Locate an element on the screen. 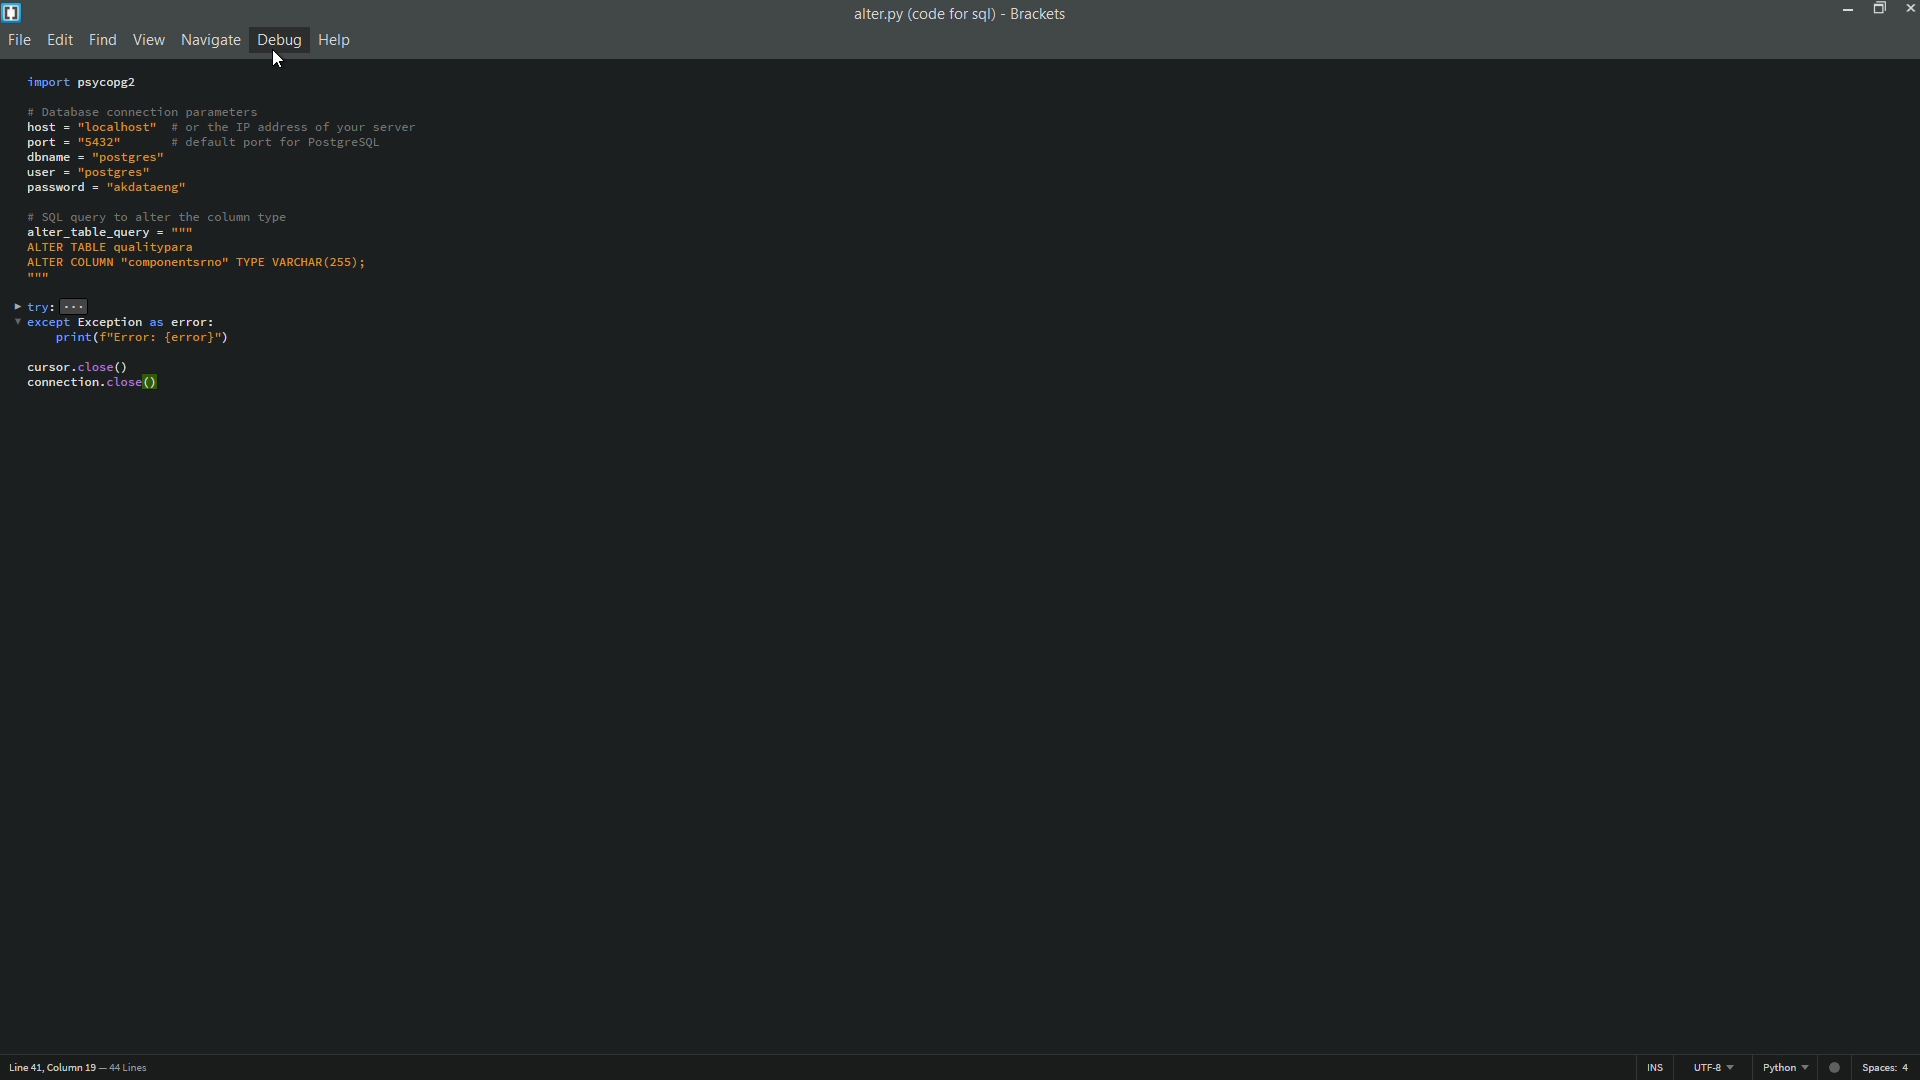  app icon is located at coordinates (12, 12).